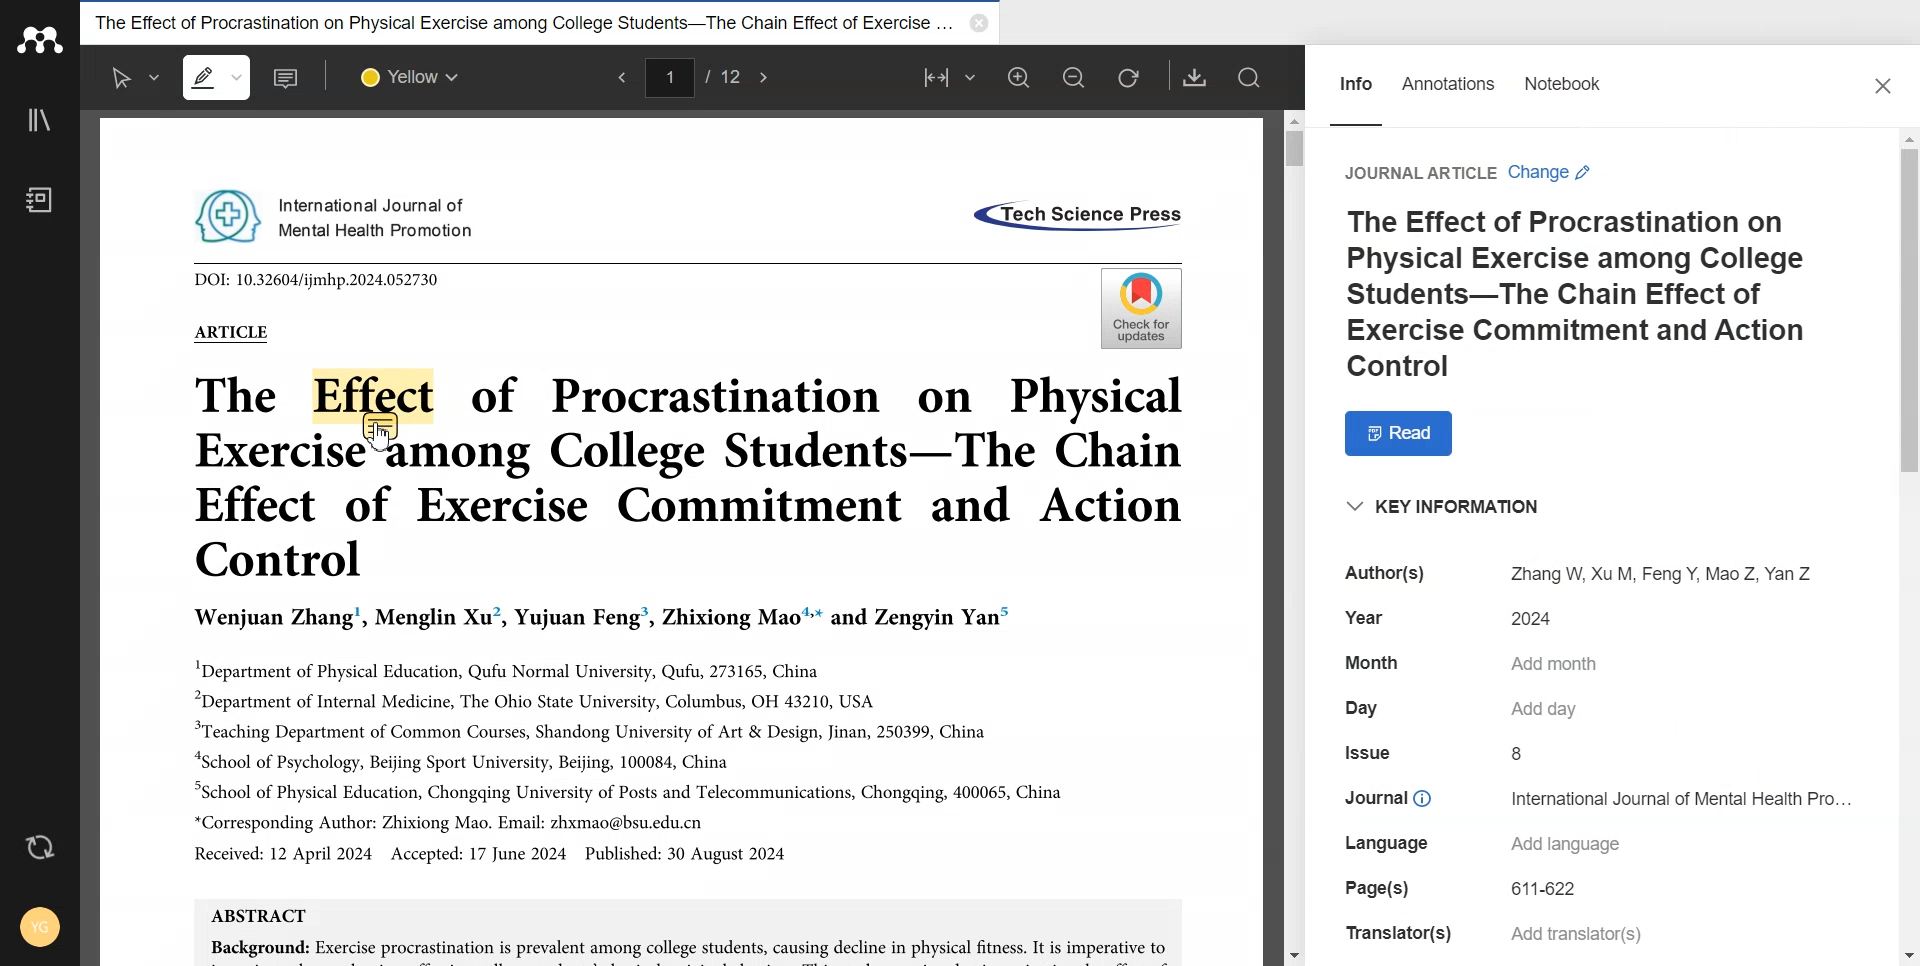 This screenshot has height=966, width=1920. I want to click on Auto sync, so click(42, 850).